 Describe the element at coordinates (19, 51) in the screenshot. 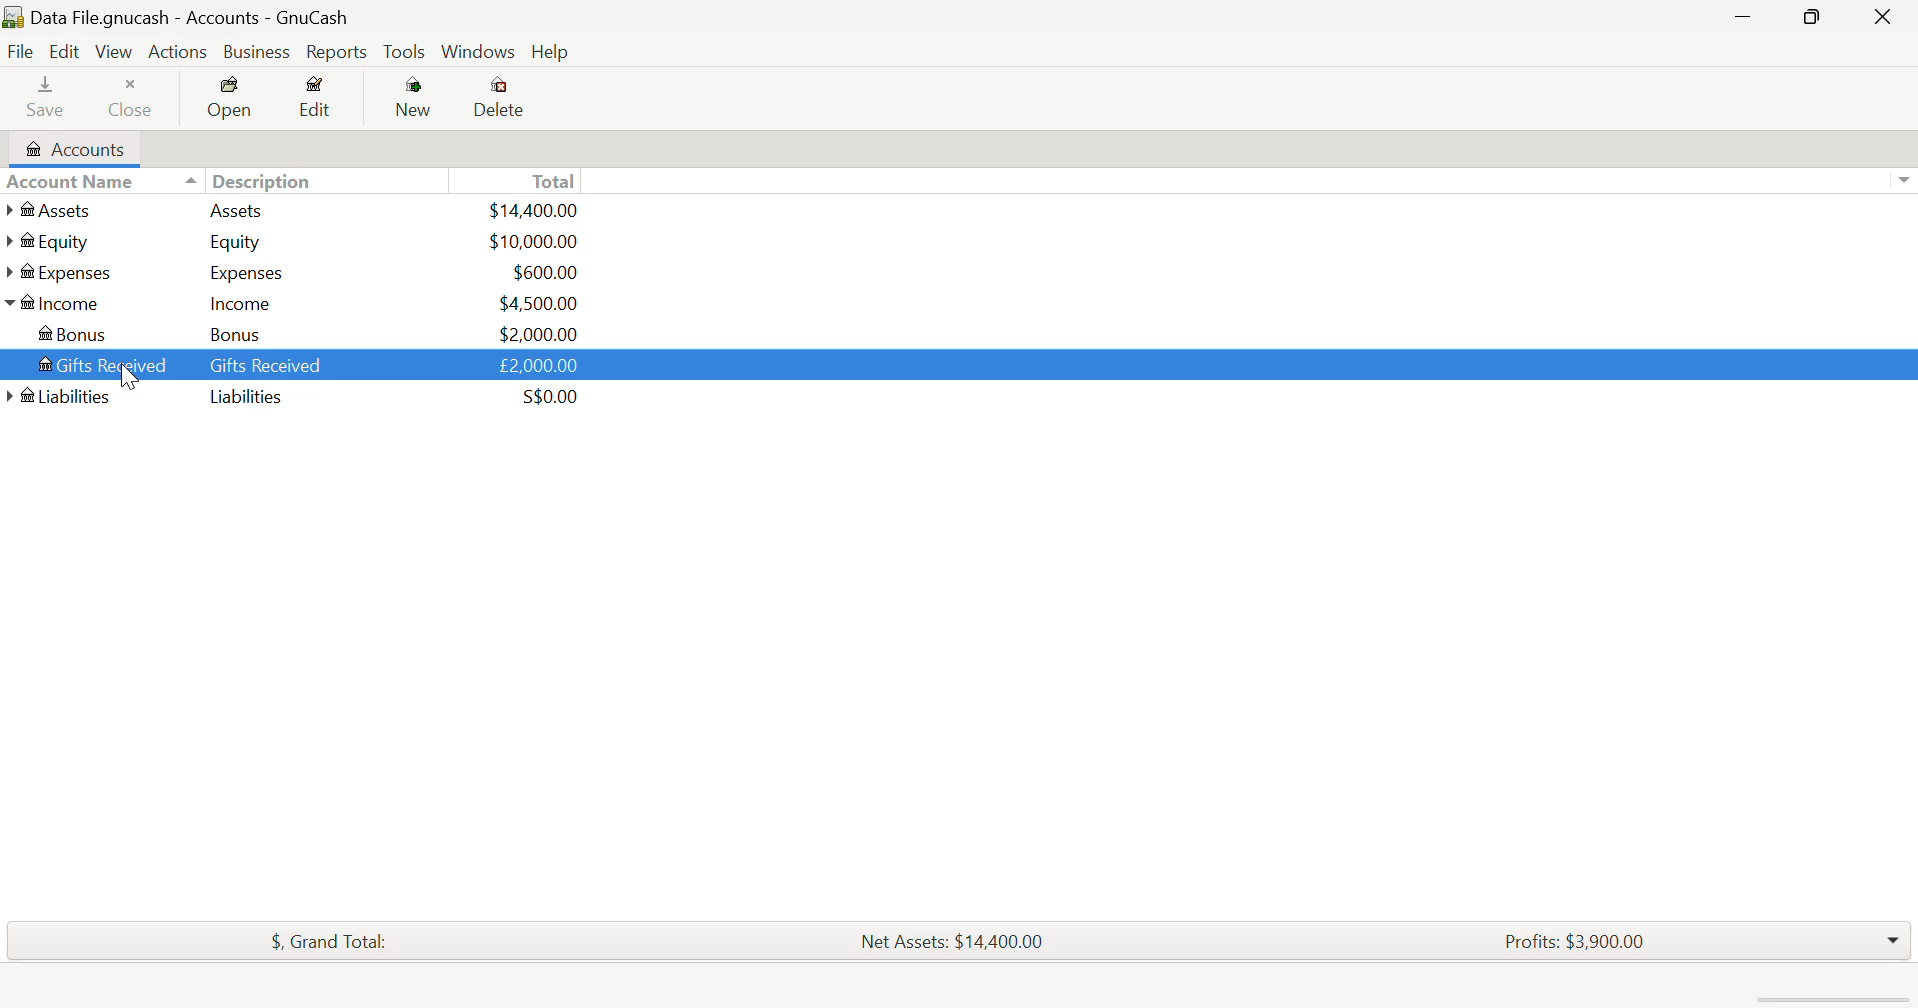

I see `File` at that location.